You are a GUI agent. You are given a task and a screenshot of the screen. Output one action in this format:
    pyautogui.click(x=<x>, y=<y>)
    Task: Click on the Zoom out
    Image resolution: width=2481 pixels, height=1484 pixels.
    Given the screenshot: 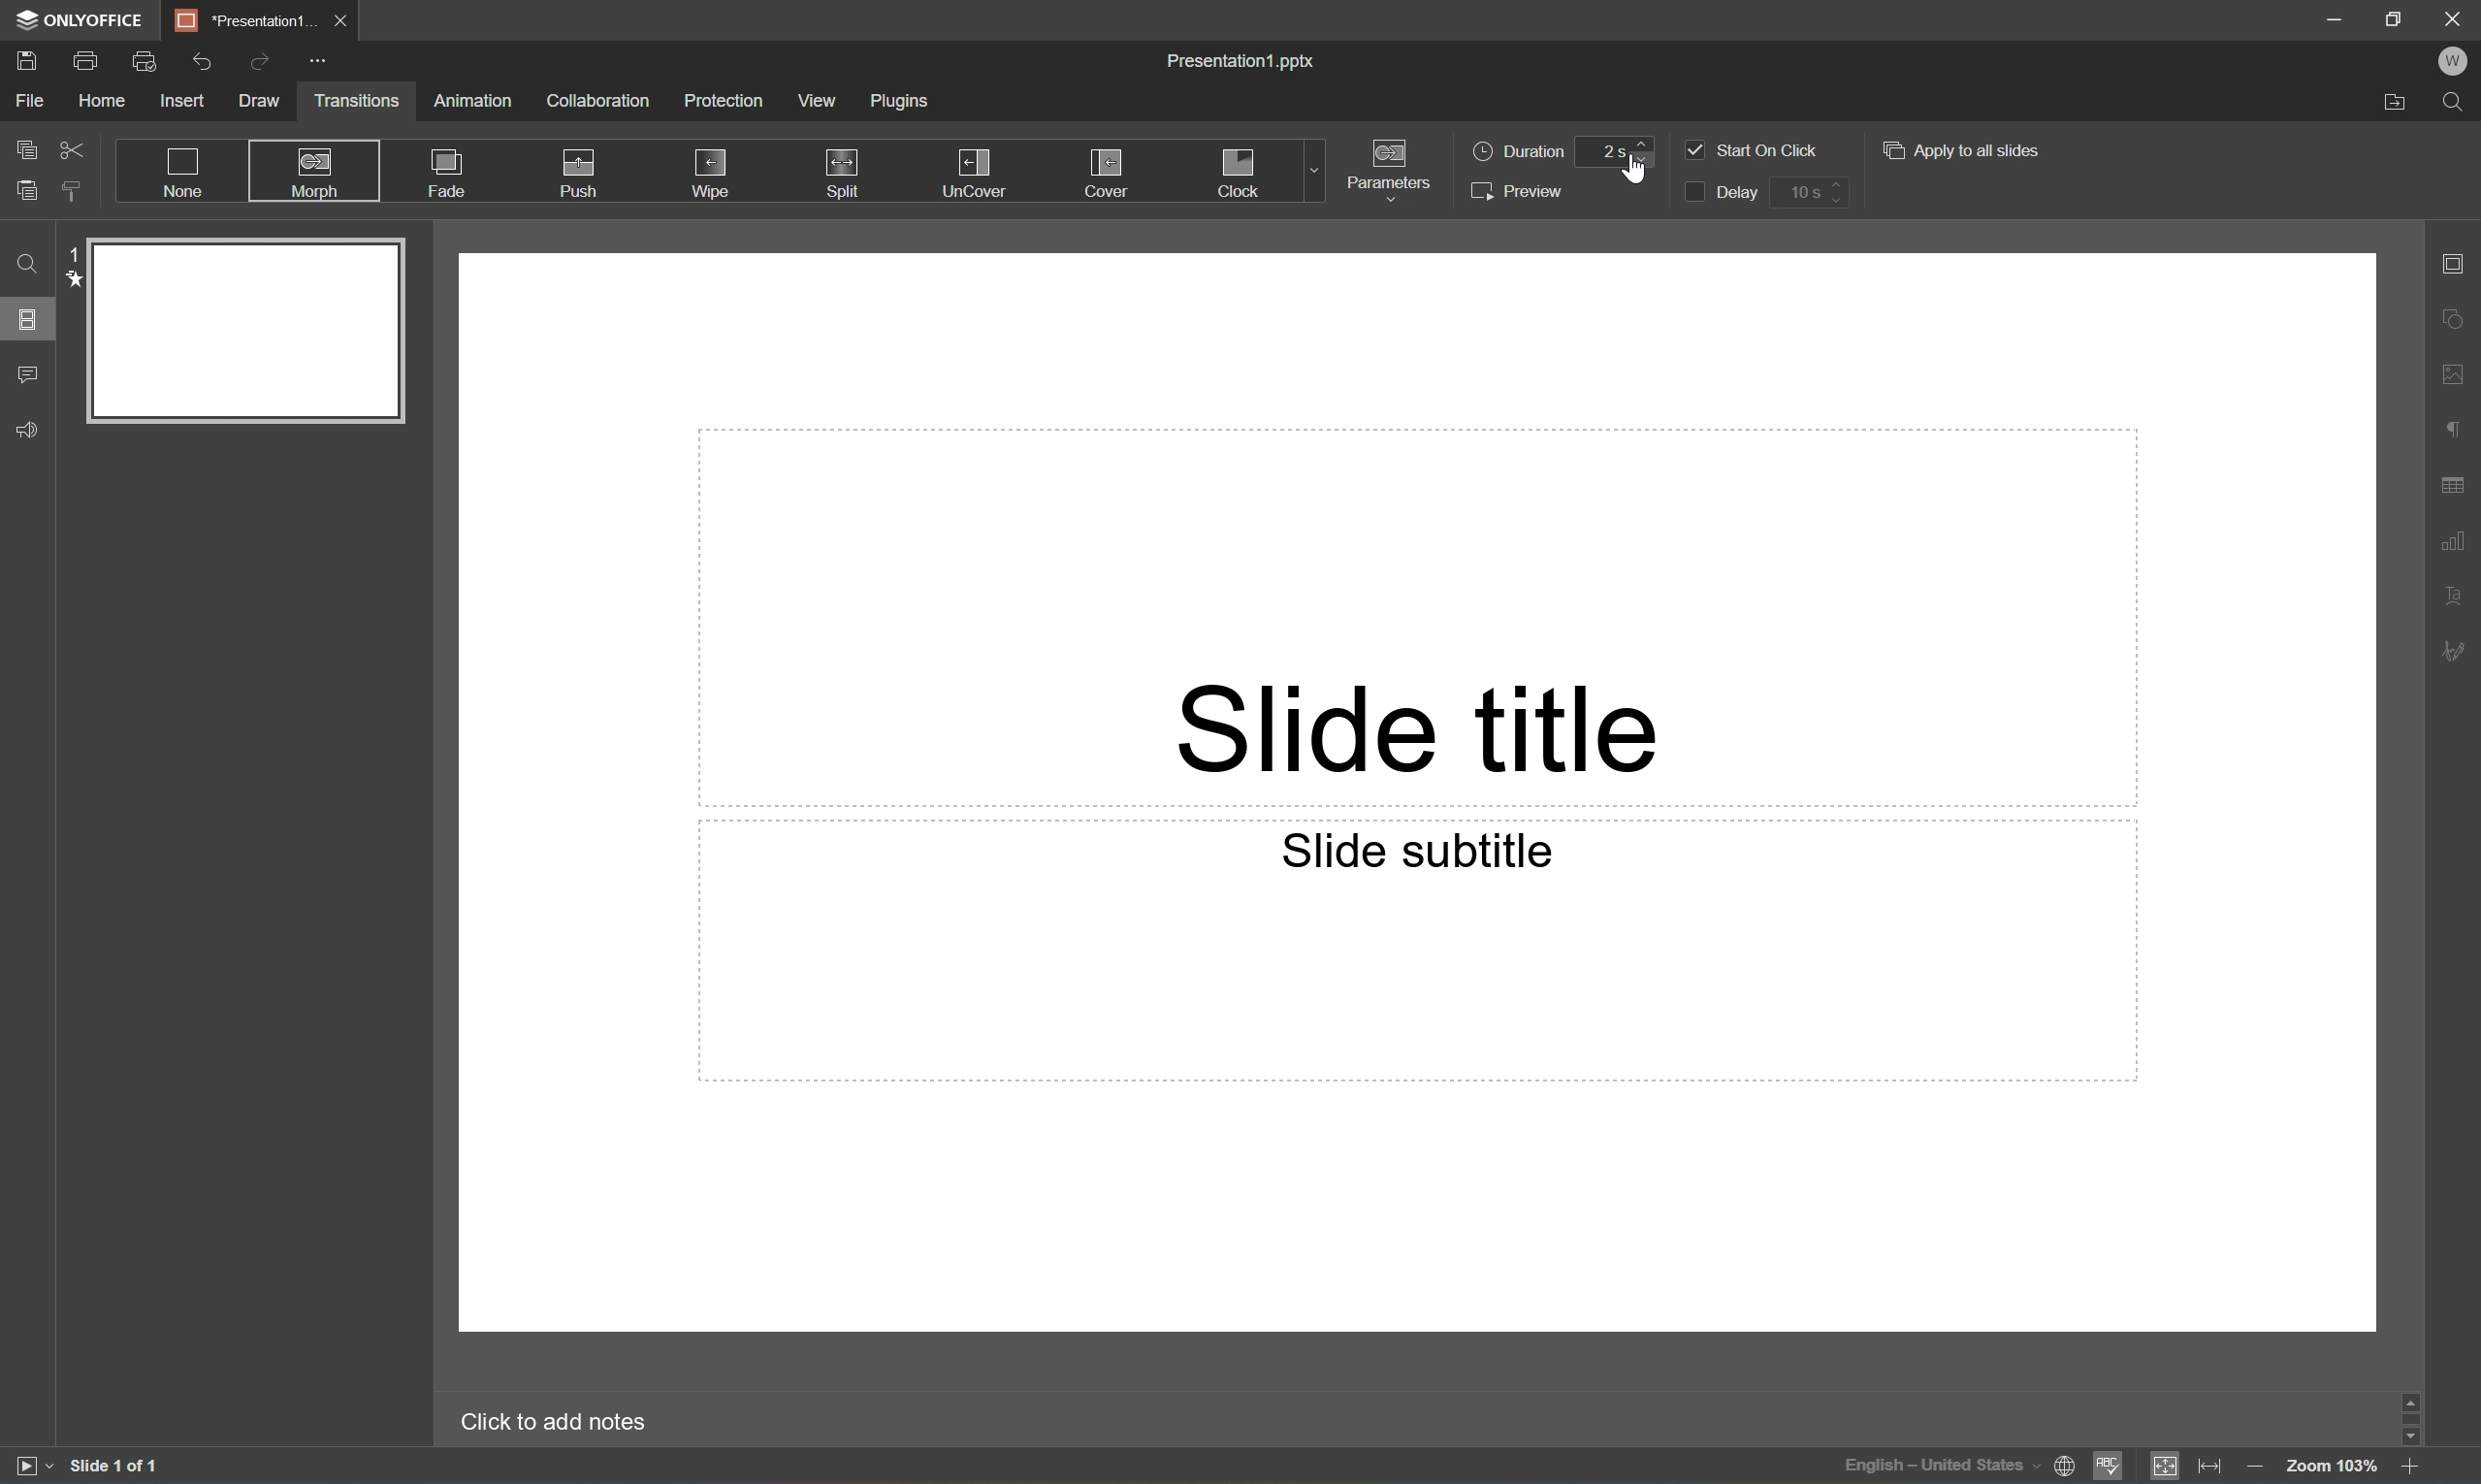 What is the action you would take?
    pyautogui.click(x=2263, y=1473)
    